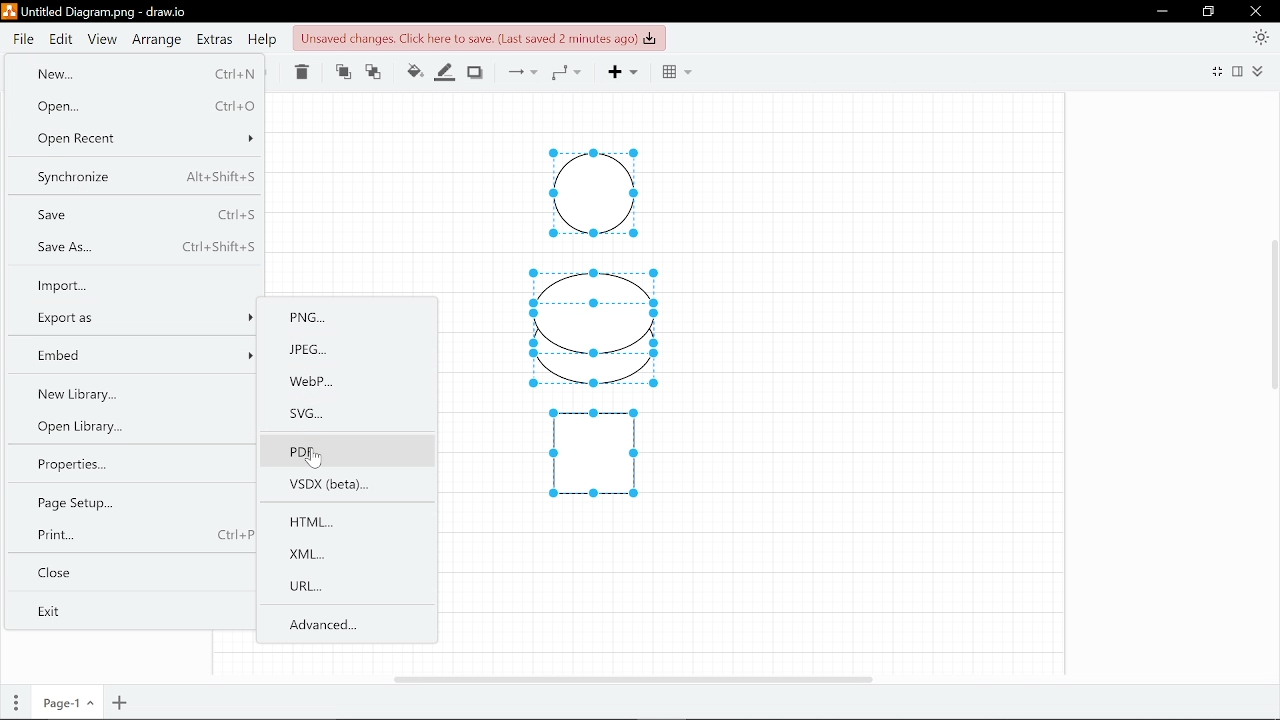 Image resolution: width=1280 pixels, height=720 pixels. What do you see at coordinates (1261, 37) in the screenshot?
I see `Appearence` at bounding box center [1261, 37].